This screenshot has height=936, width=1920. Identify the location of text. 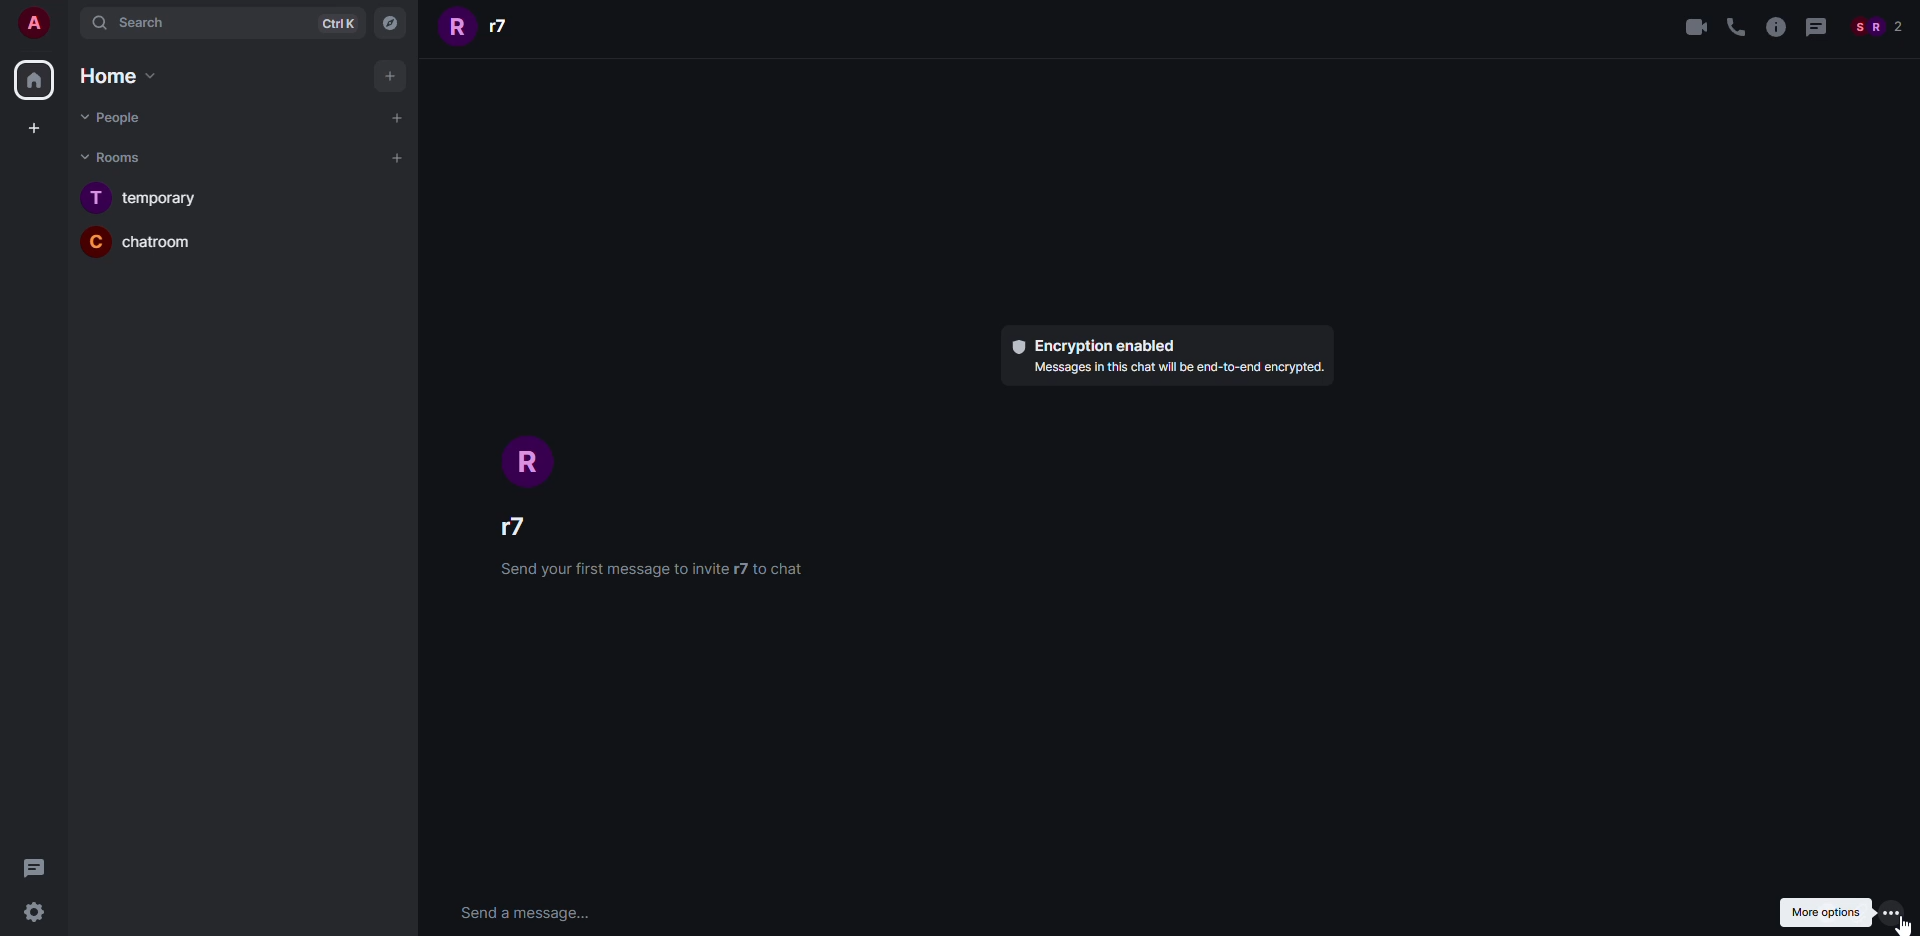
(649, 568).